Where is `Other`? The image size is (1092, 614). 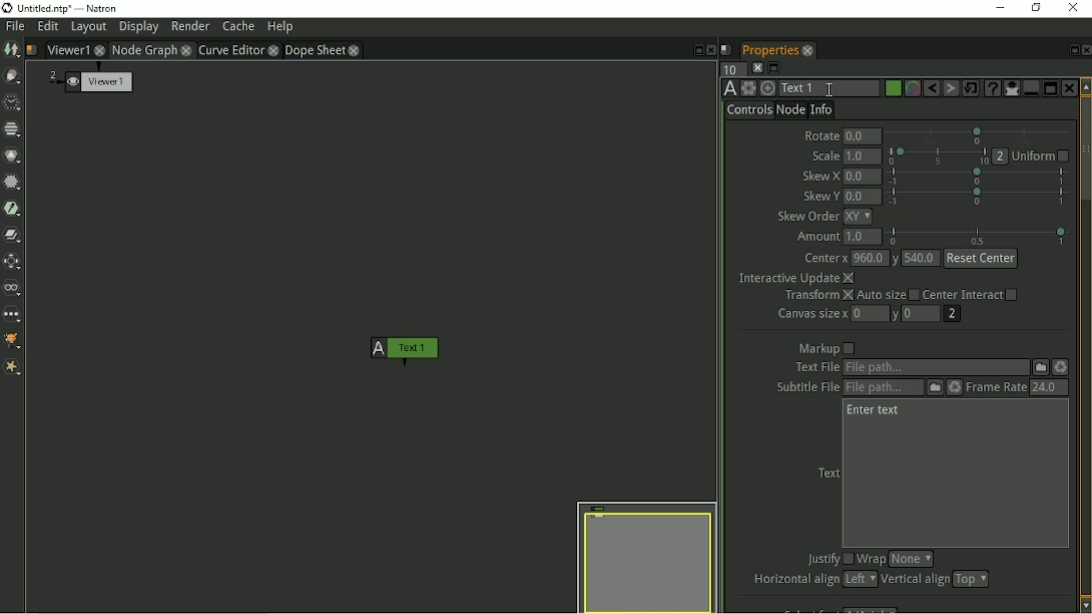 Other is located at coordinates (13, 315).